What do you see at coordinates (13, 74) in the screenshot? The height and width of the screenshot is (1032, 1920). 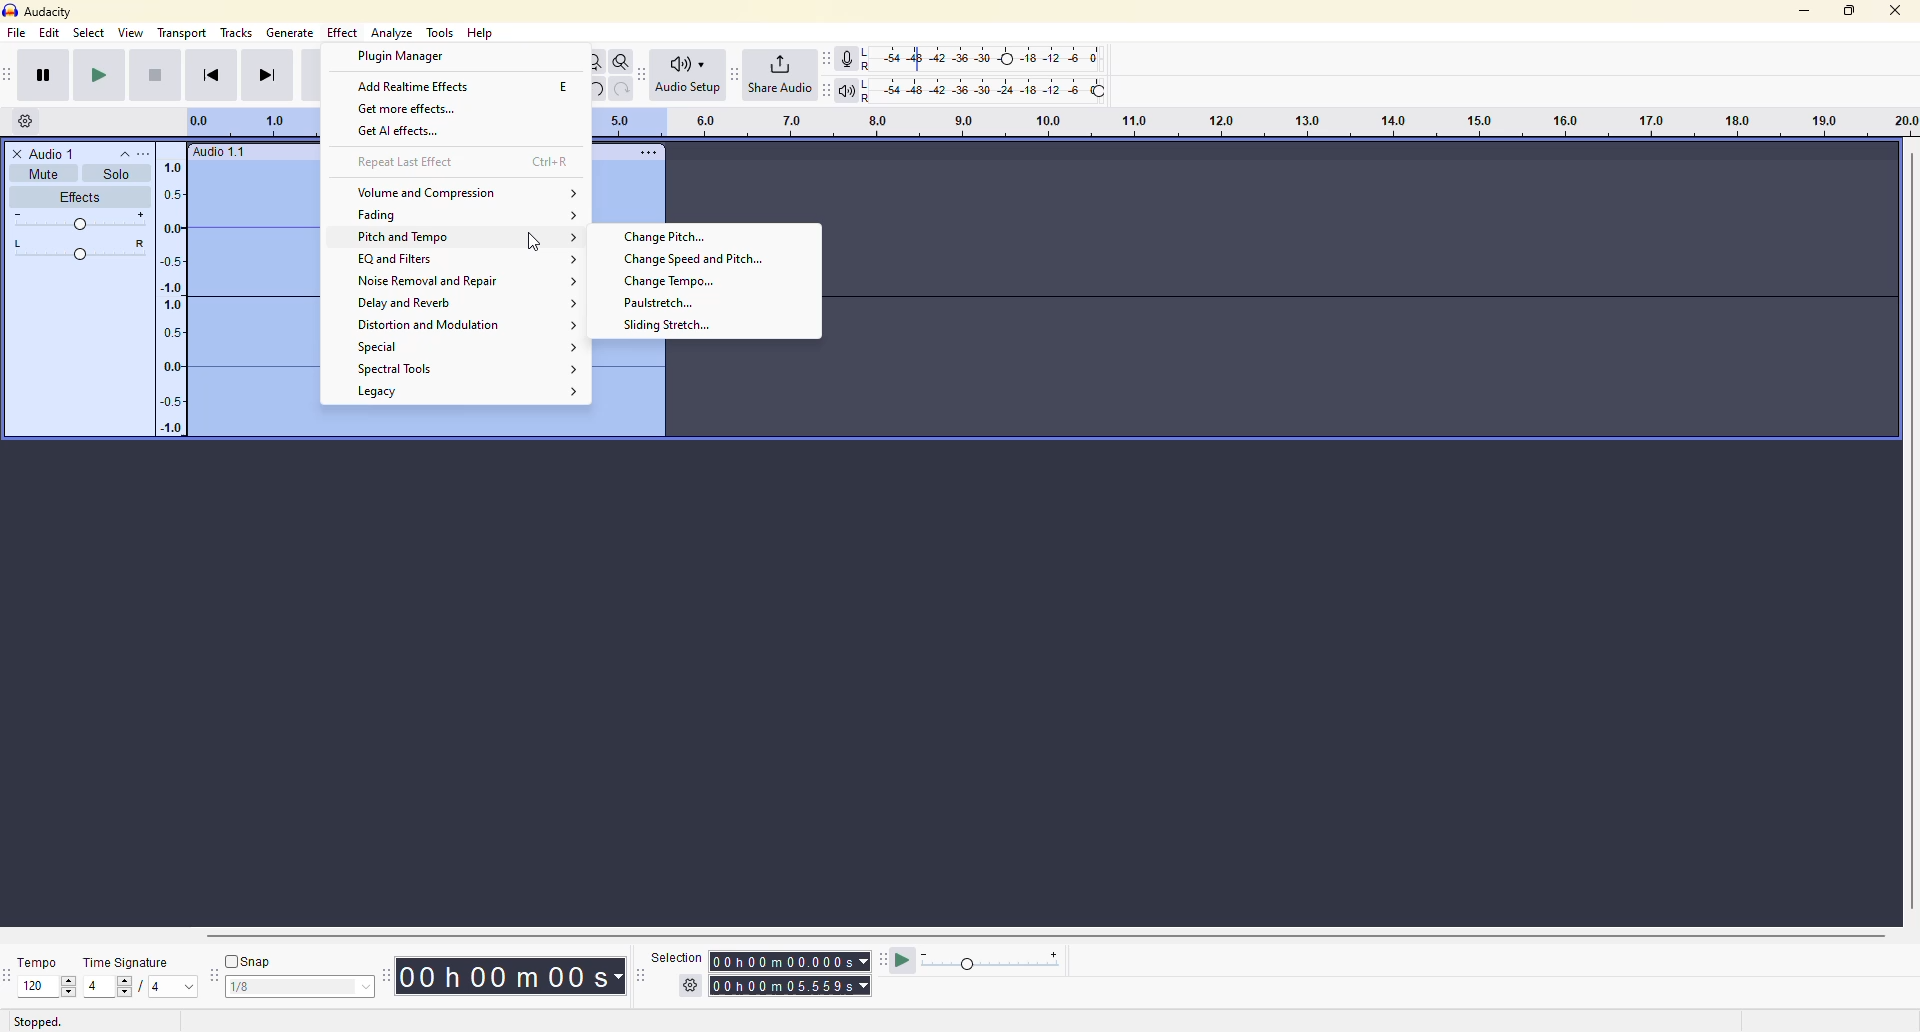 I see `transport toolbar` at bounding box center [13, 74].